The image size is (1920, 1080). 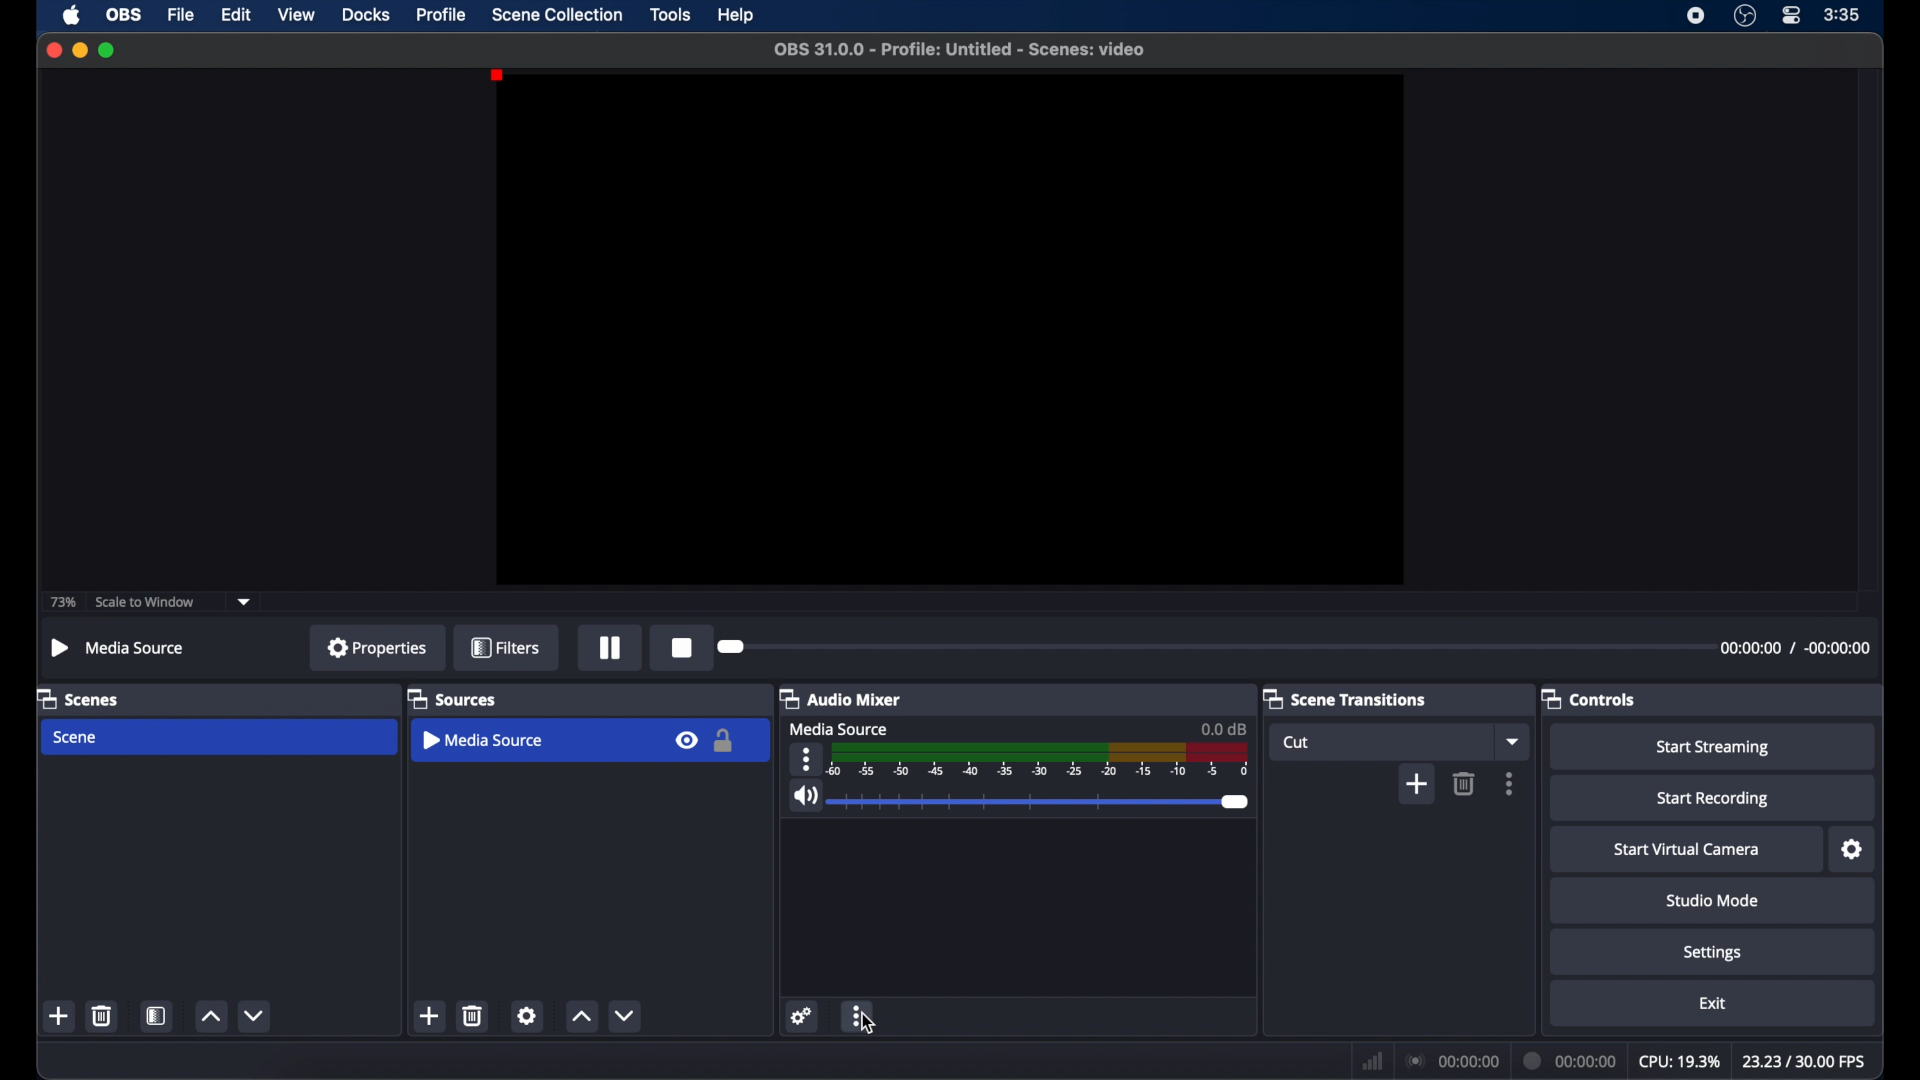 I want to click on sources, so click(x=452, y=698).